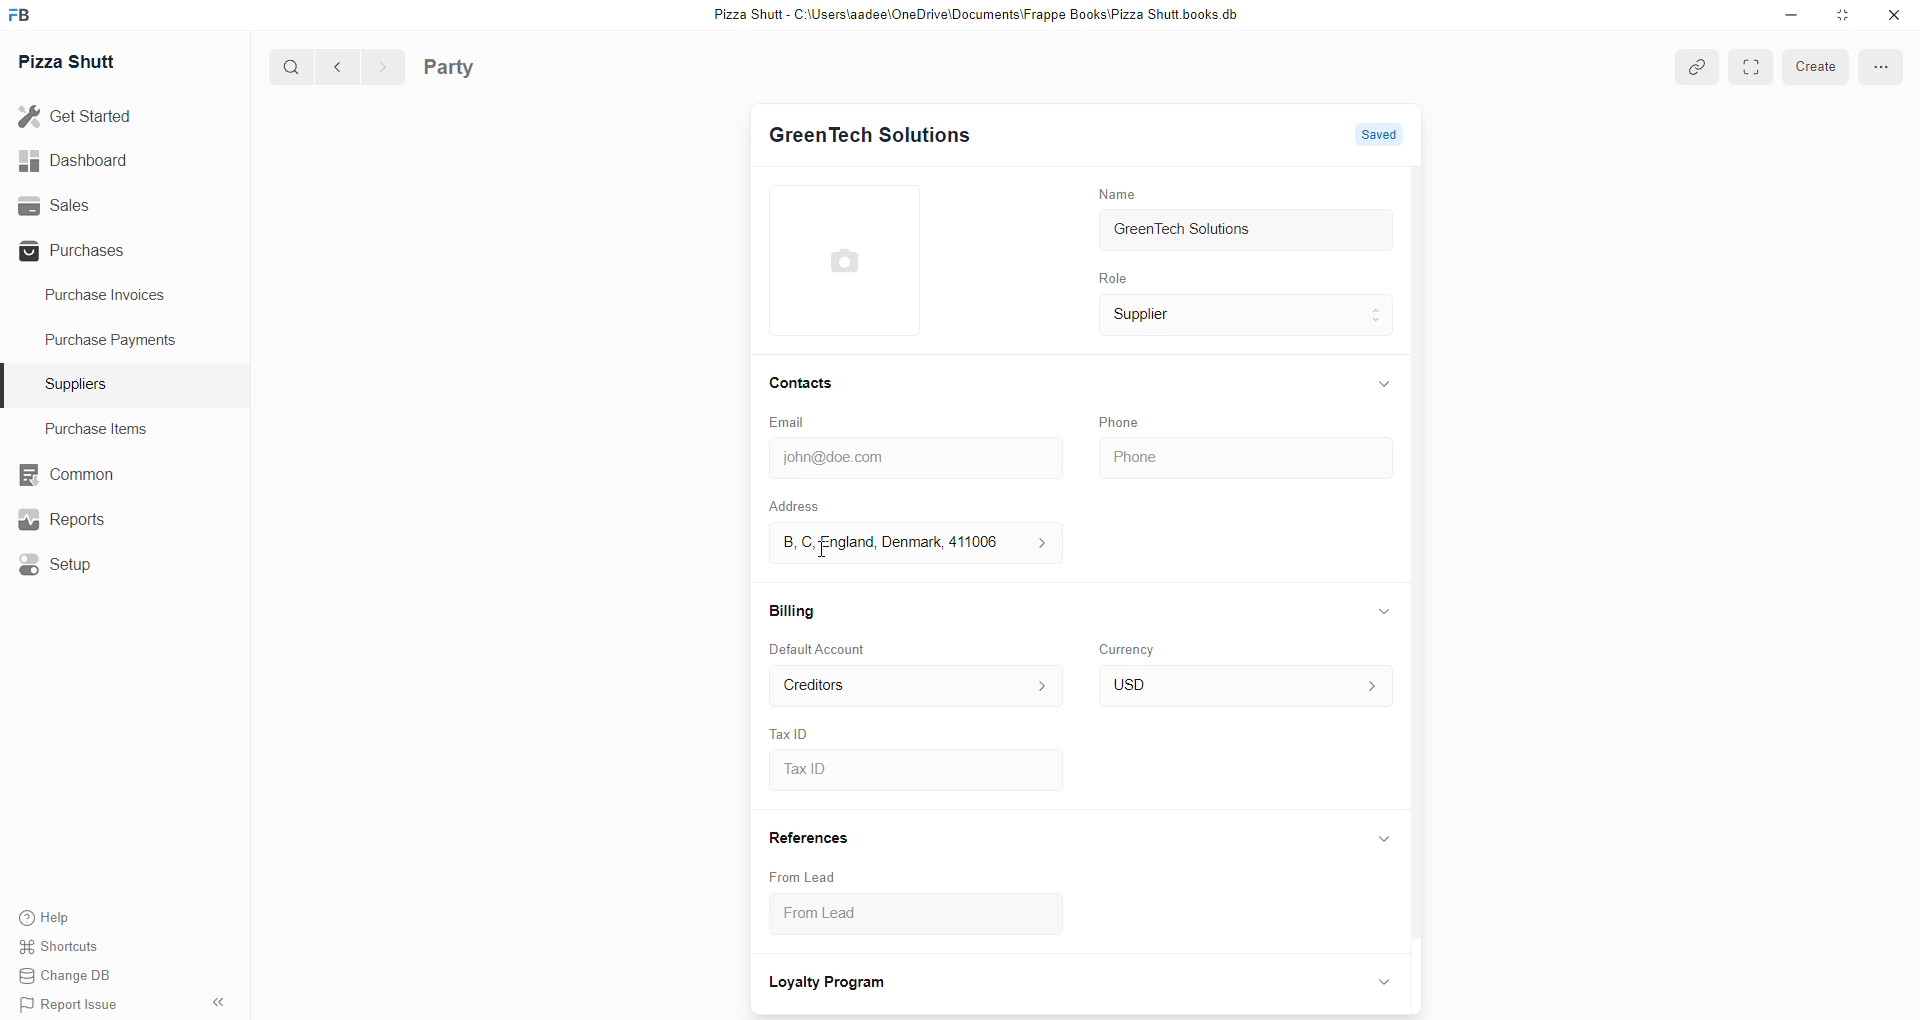 This screenshot has height=1020, width=1920. Describe the element at coordinates (1378, 132) in the screenshot. I see `Saved` at that location.